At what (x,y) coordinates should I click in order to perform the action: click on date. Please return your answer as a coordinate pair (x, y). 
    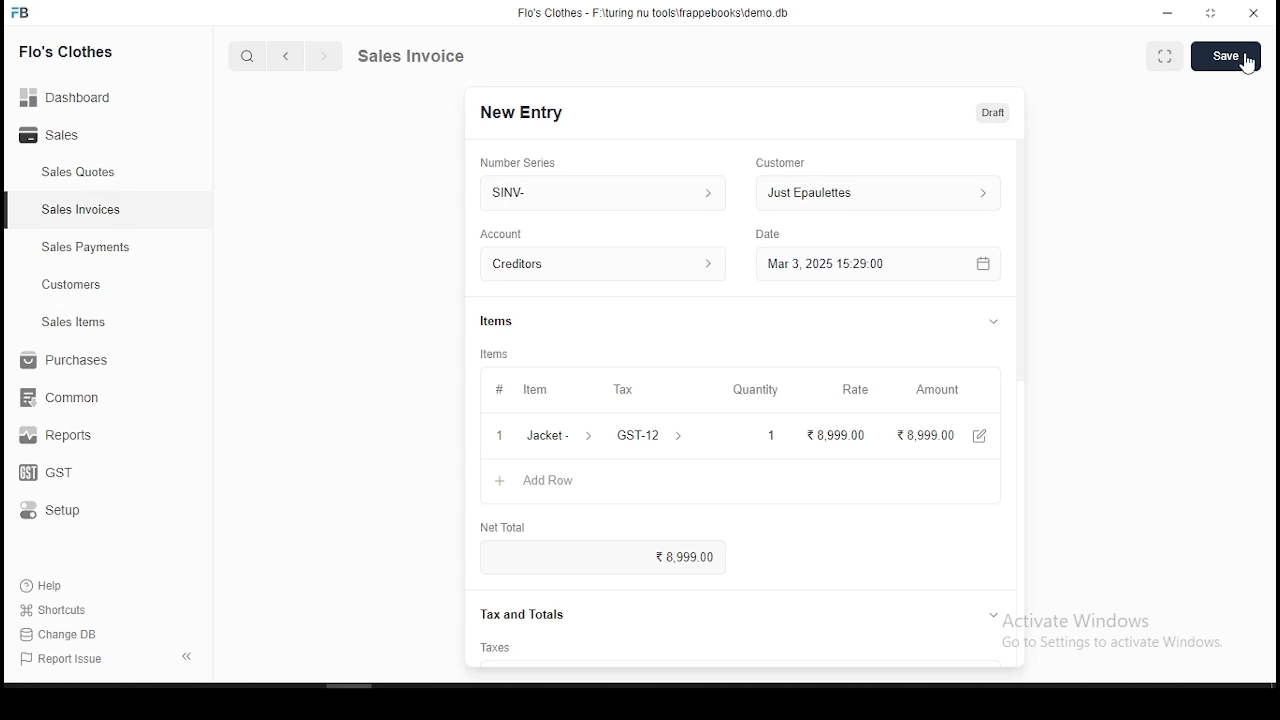
    Looking at the image, I should click on (495, 232).